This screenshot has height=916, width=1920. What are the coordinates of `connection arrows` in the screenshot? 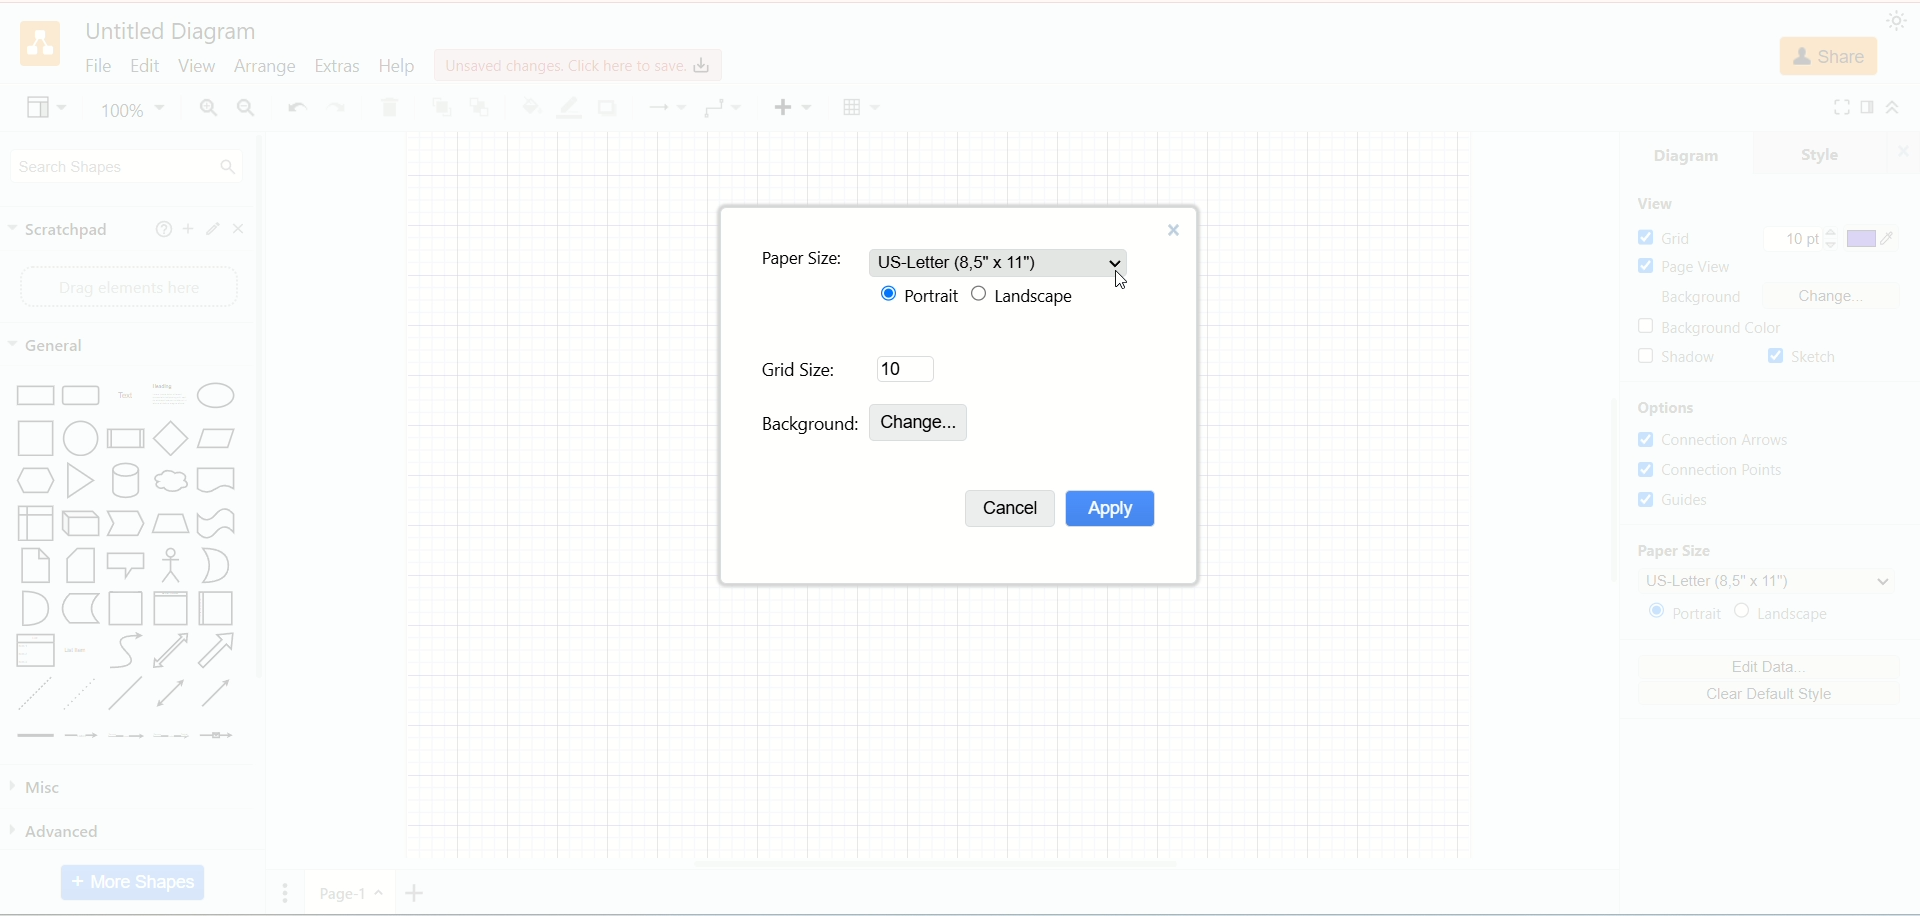 It's located at (1721, 441).